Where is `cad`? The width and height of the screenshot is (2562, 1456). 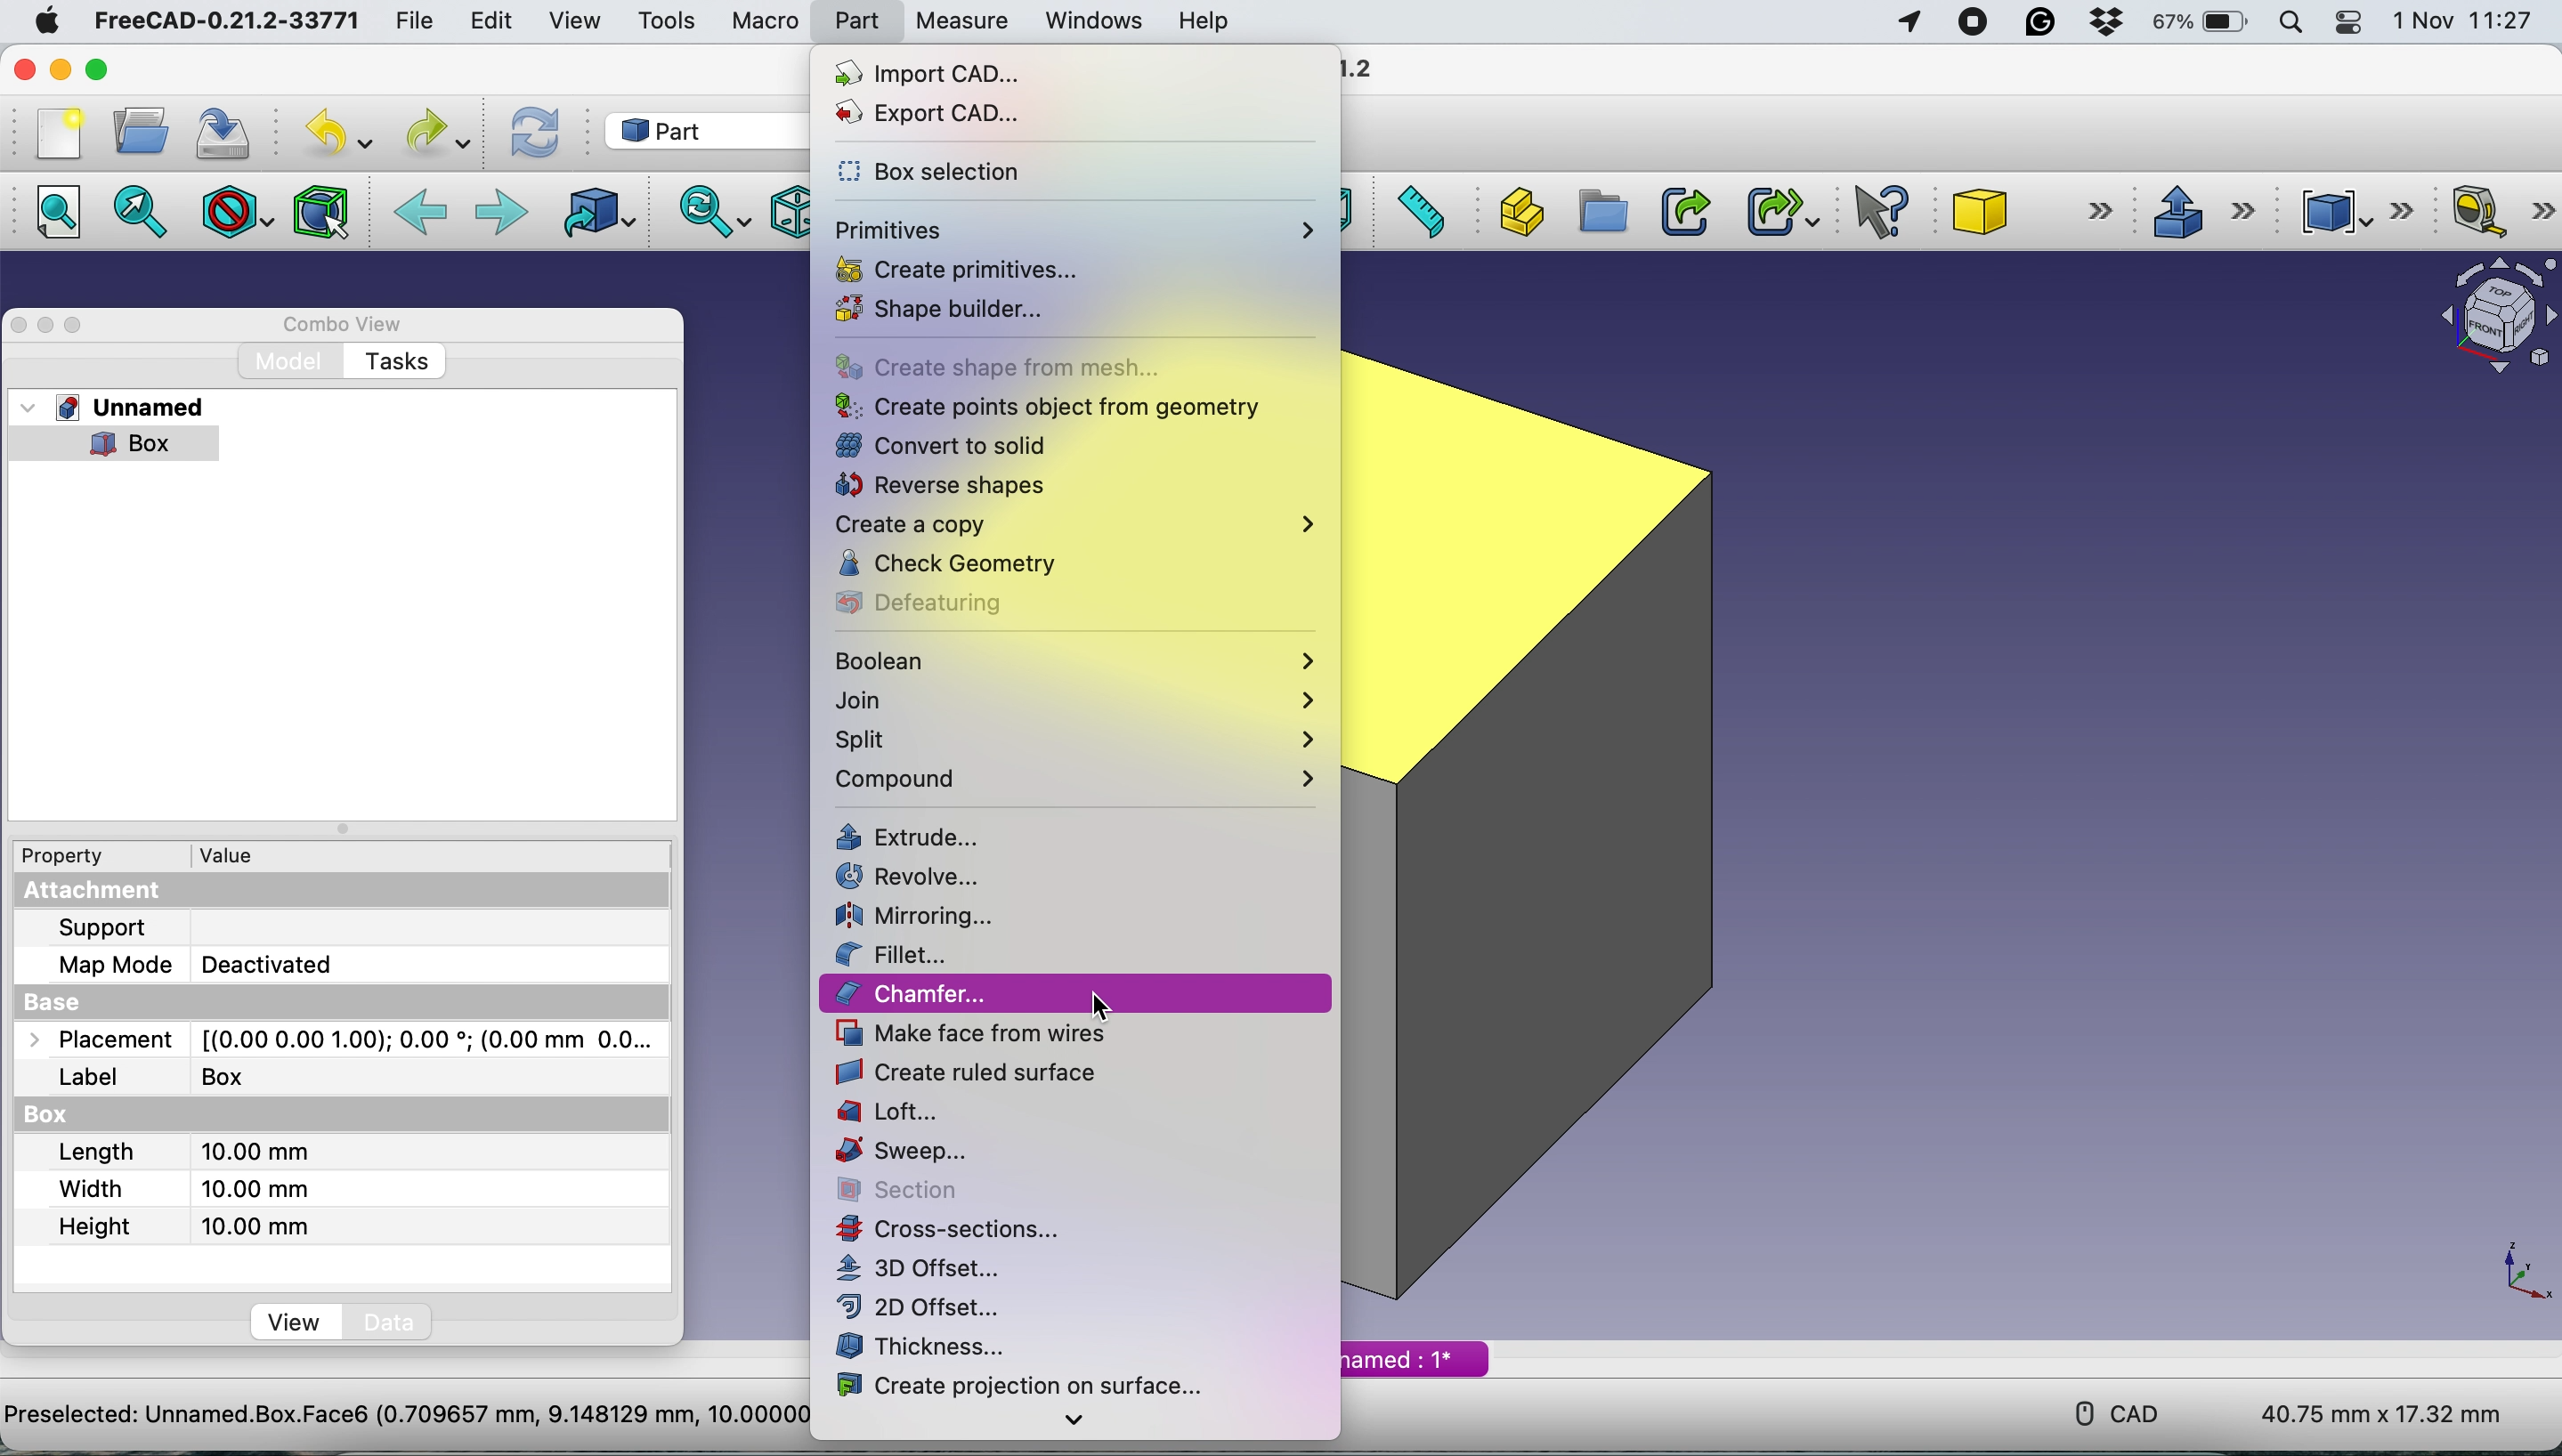
cad is located at coordinates (2106, 1409).